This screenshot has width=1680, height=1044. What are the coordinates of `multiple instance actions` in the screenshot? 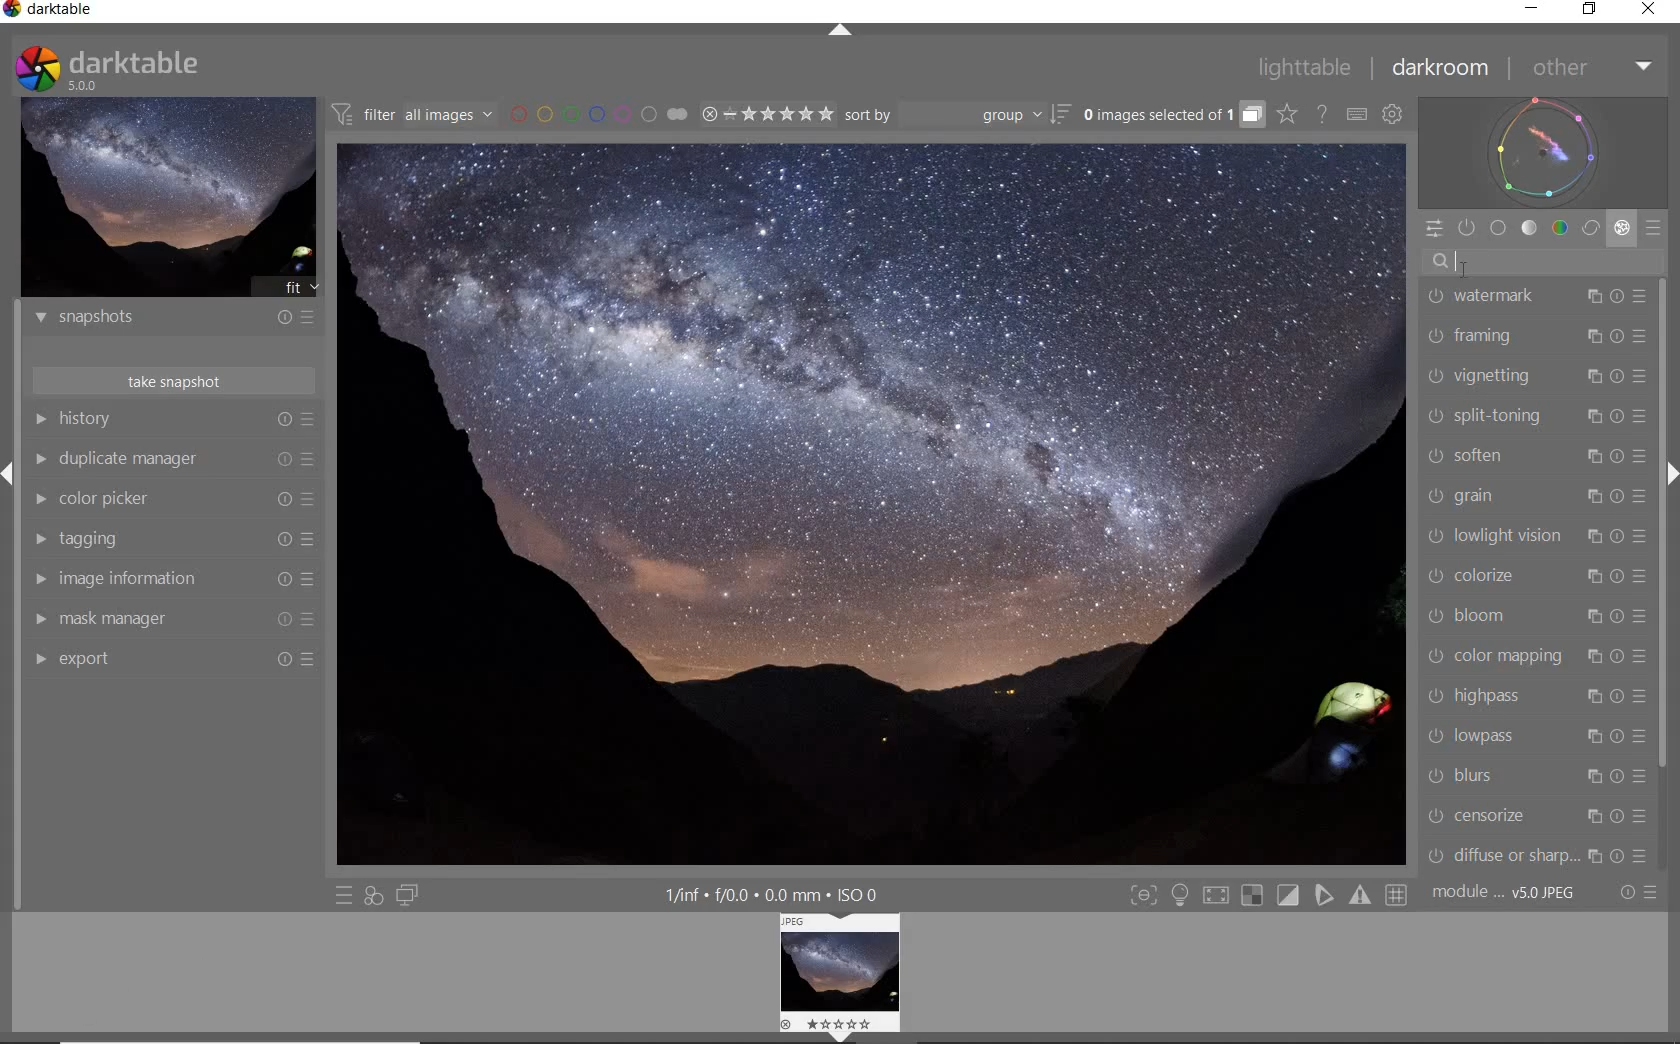 It's located at (1594, 333).